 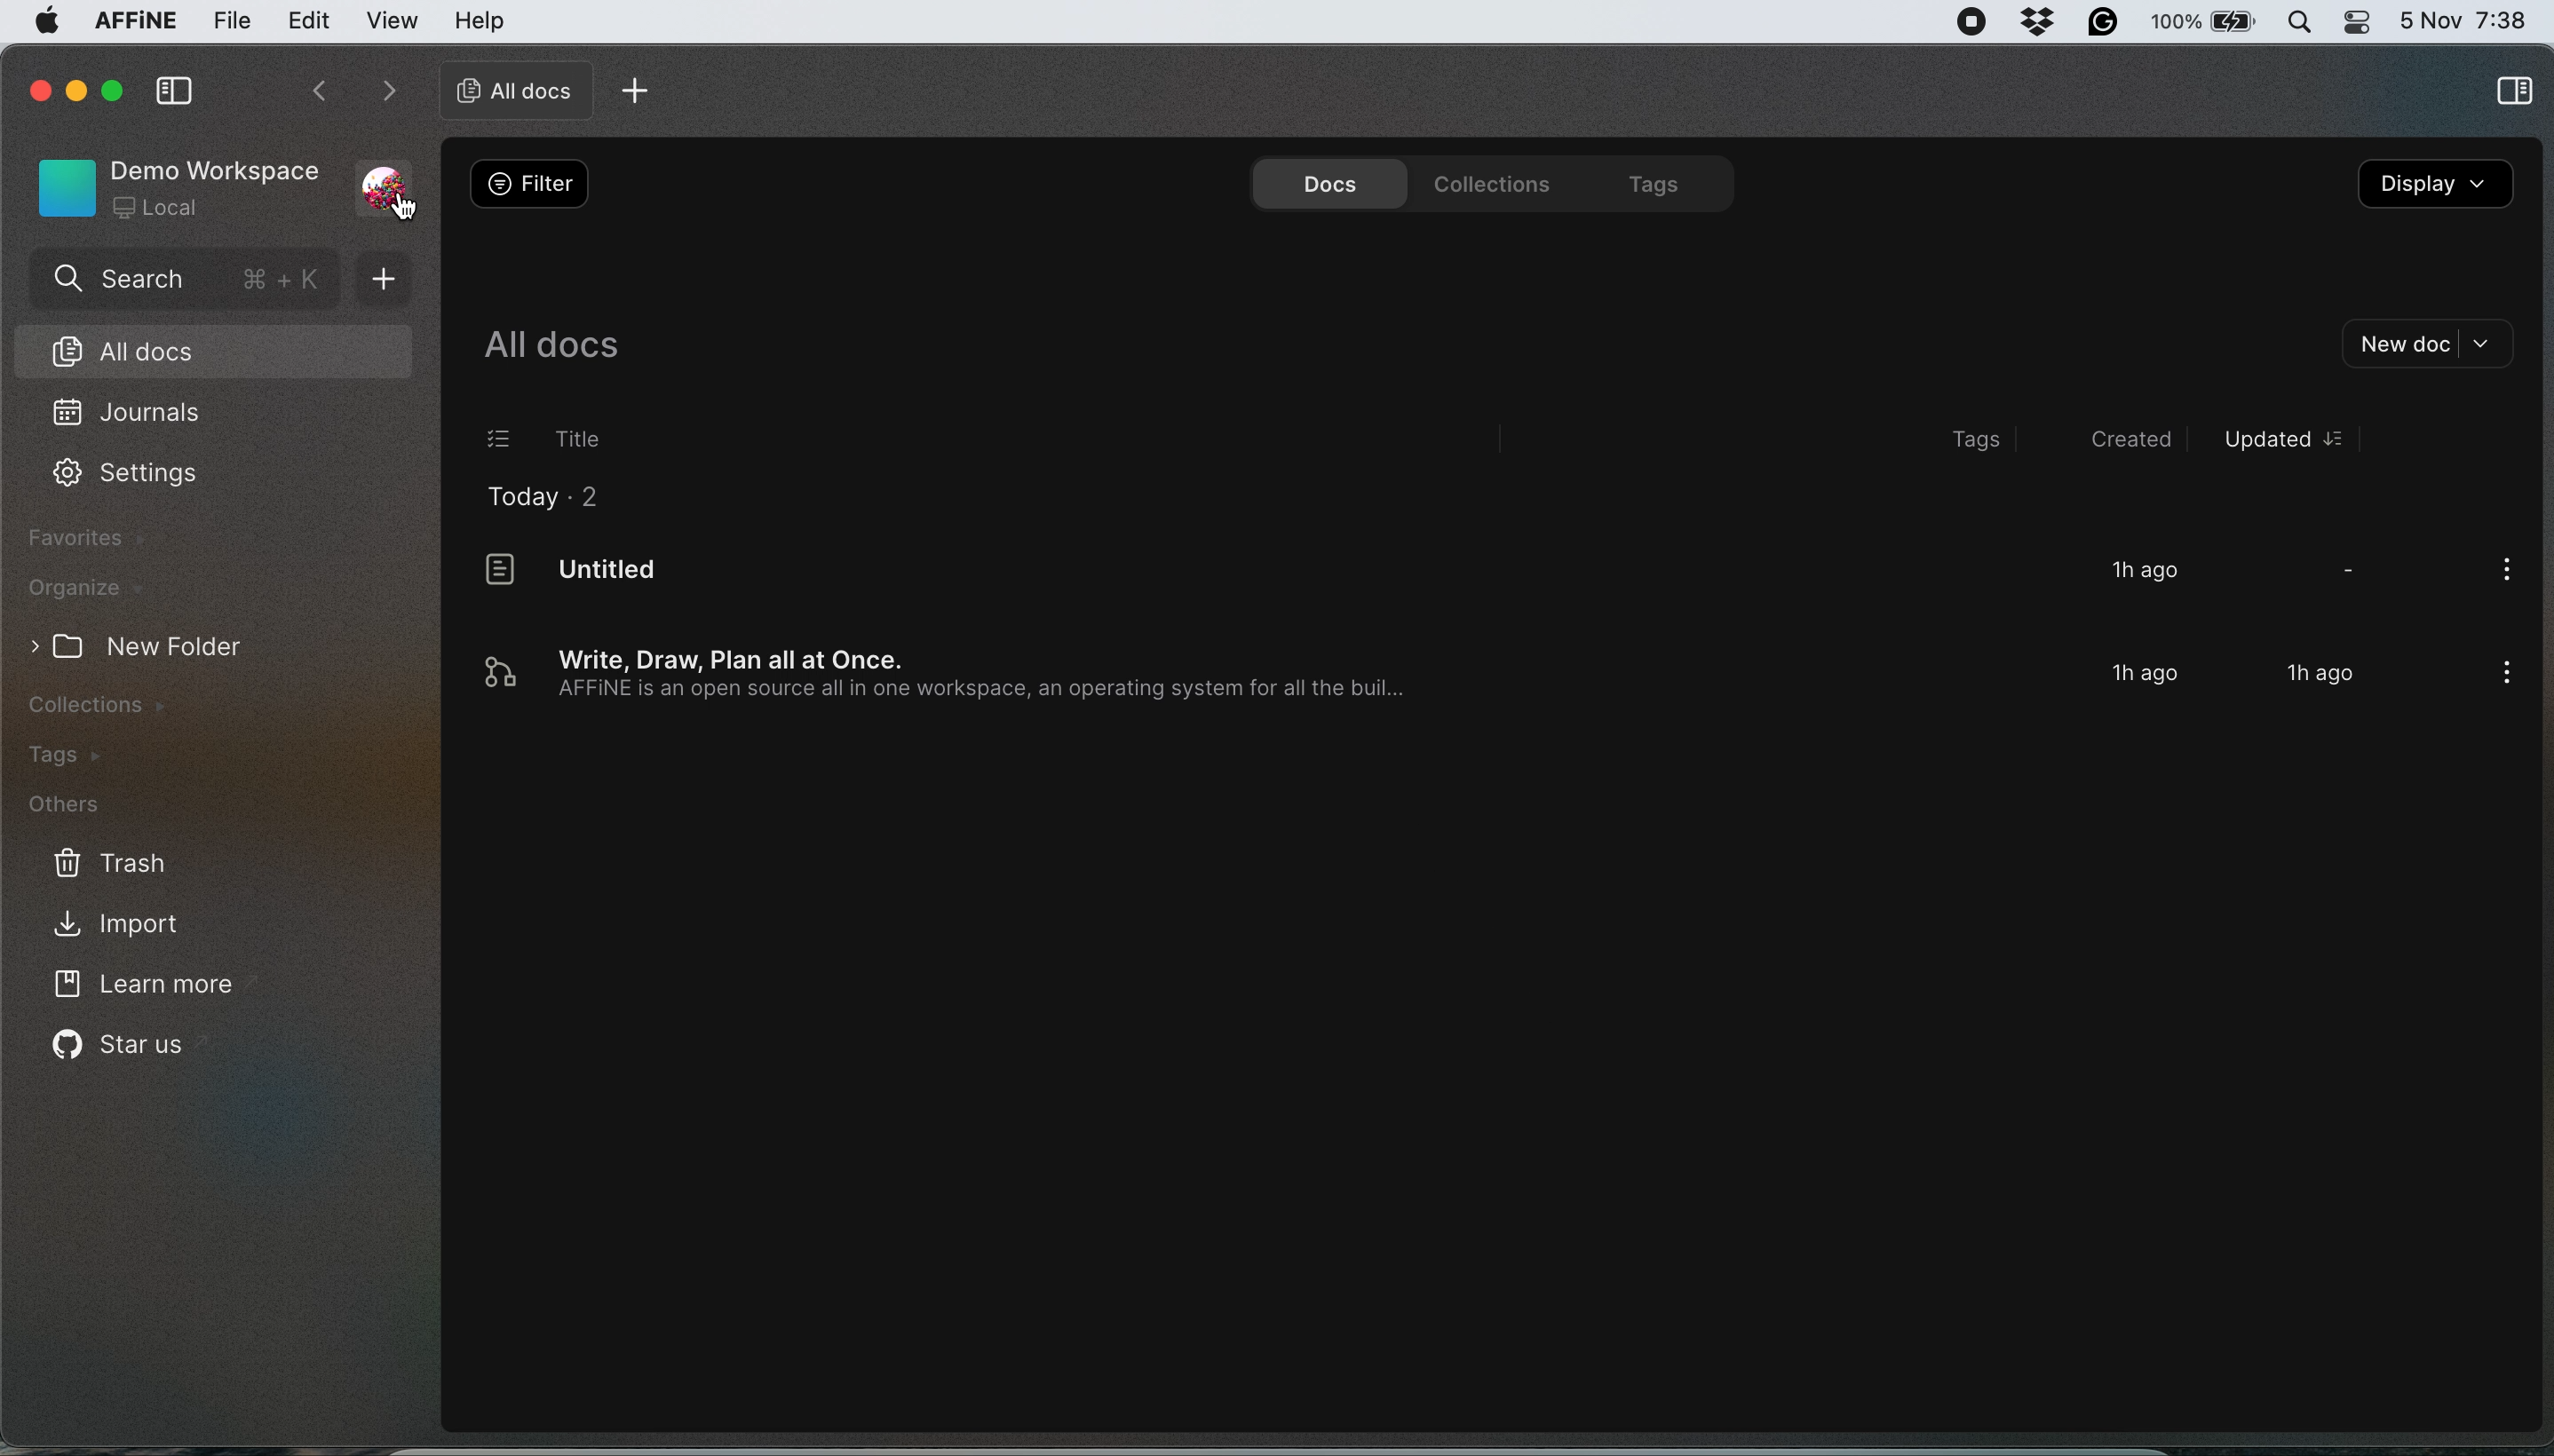 What do you see at coordinates (173, 93) in the screenshot?
I see `collapse side bar` at bounding box center [173, 93].